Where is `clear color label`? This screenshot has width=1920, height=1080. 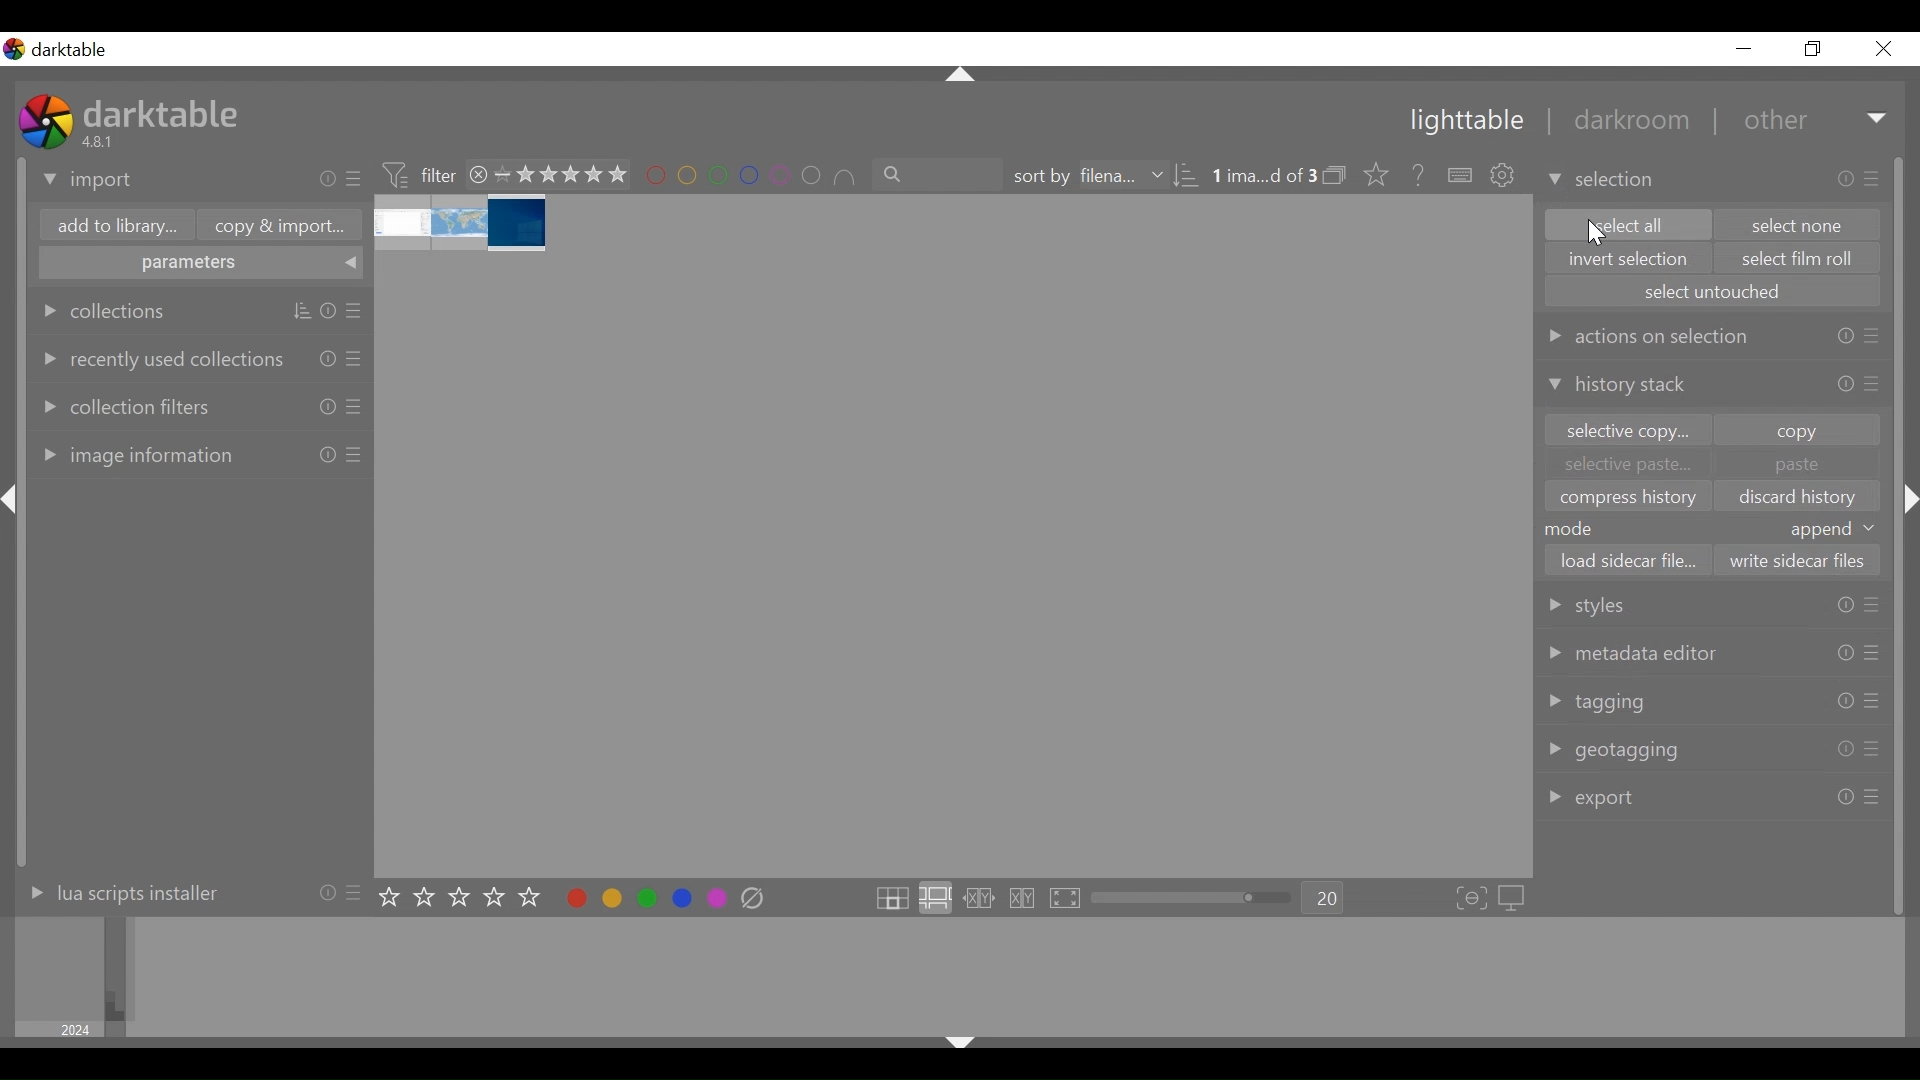 clear color label is located at coordinates (758, 899).